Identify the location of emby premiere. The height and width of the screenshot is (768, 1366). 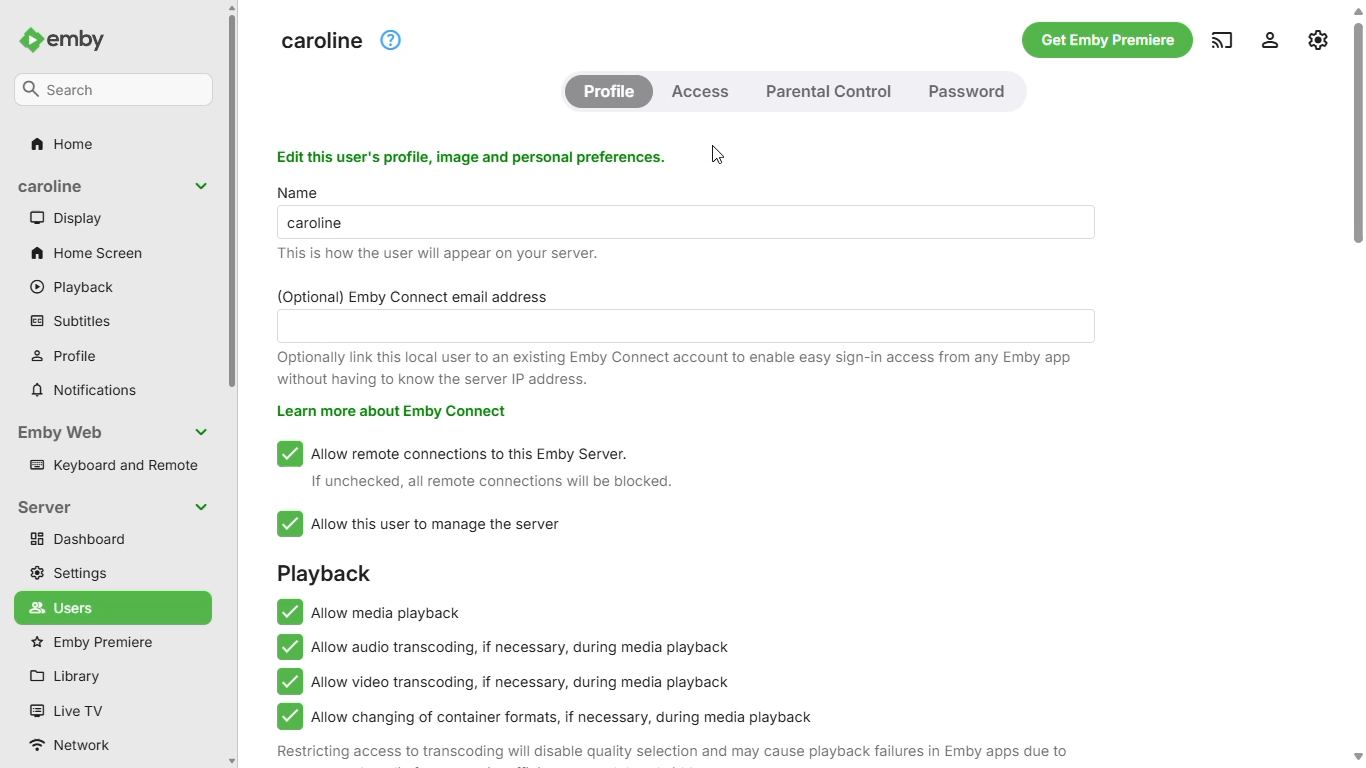
(91, 643).